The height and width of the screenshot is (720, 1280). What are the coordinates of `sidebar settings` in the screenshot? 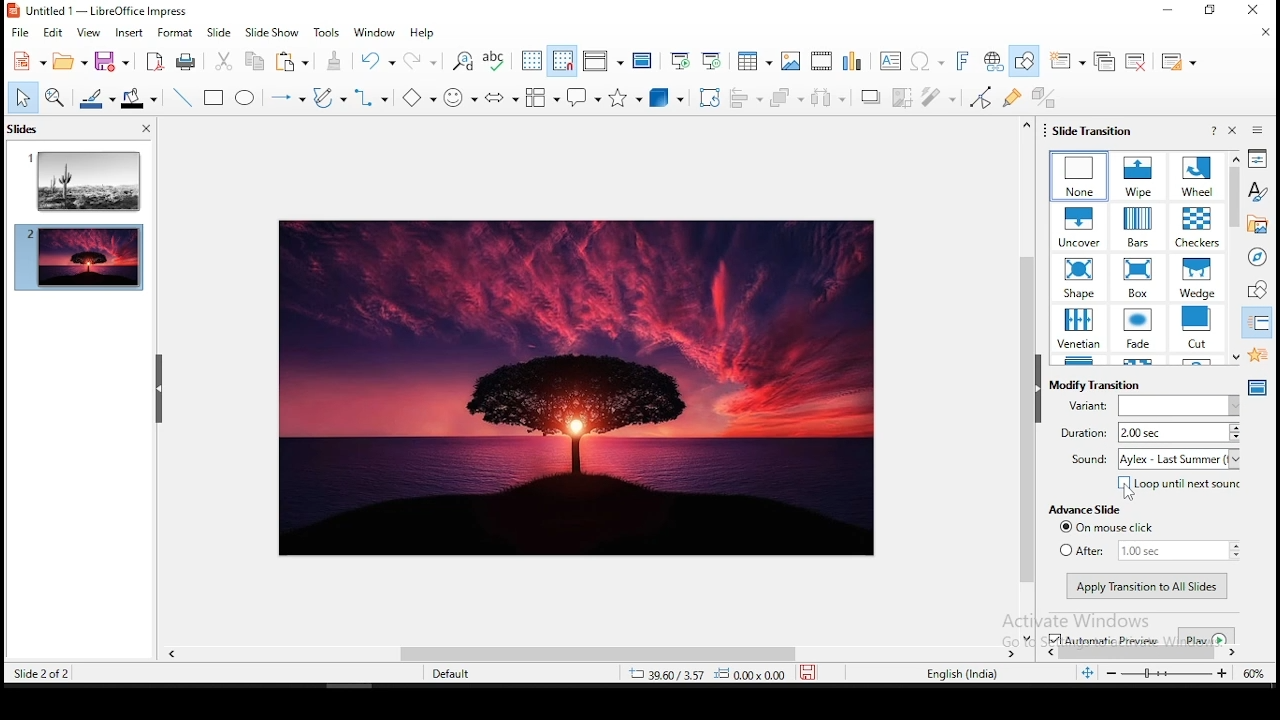 It's located at (1259, 130).